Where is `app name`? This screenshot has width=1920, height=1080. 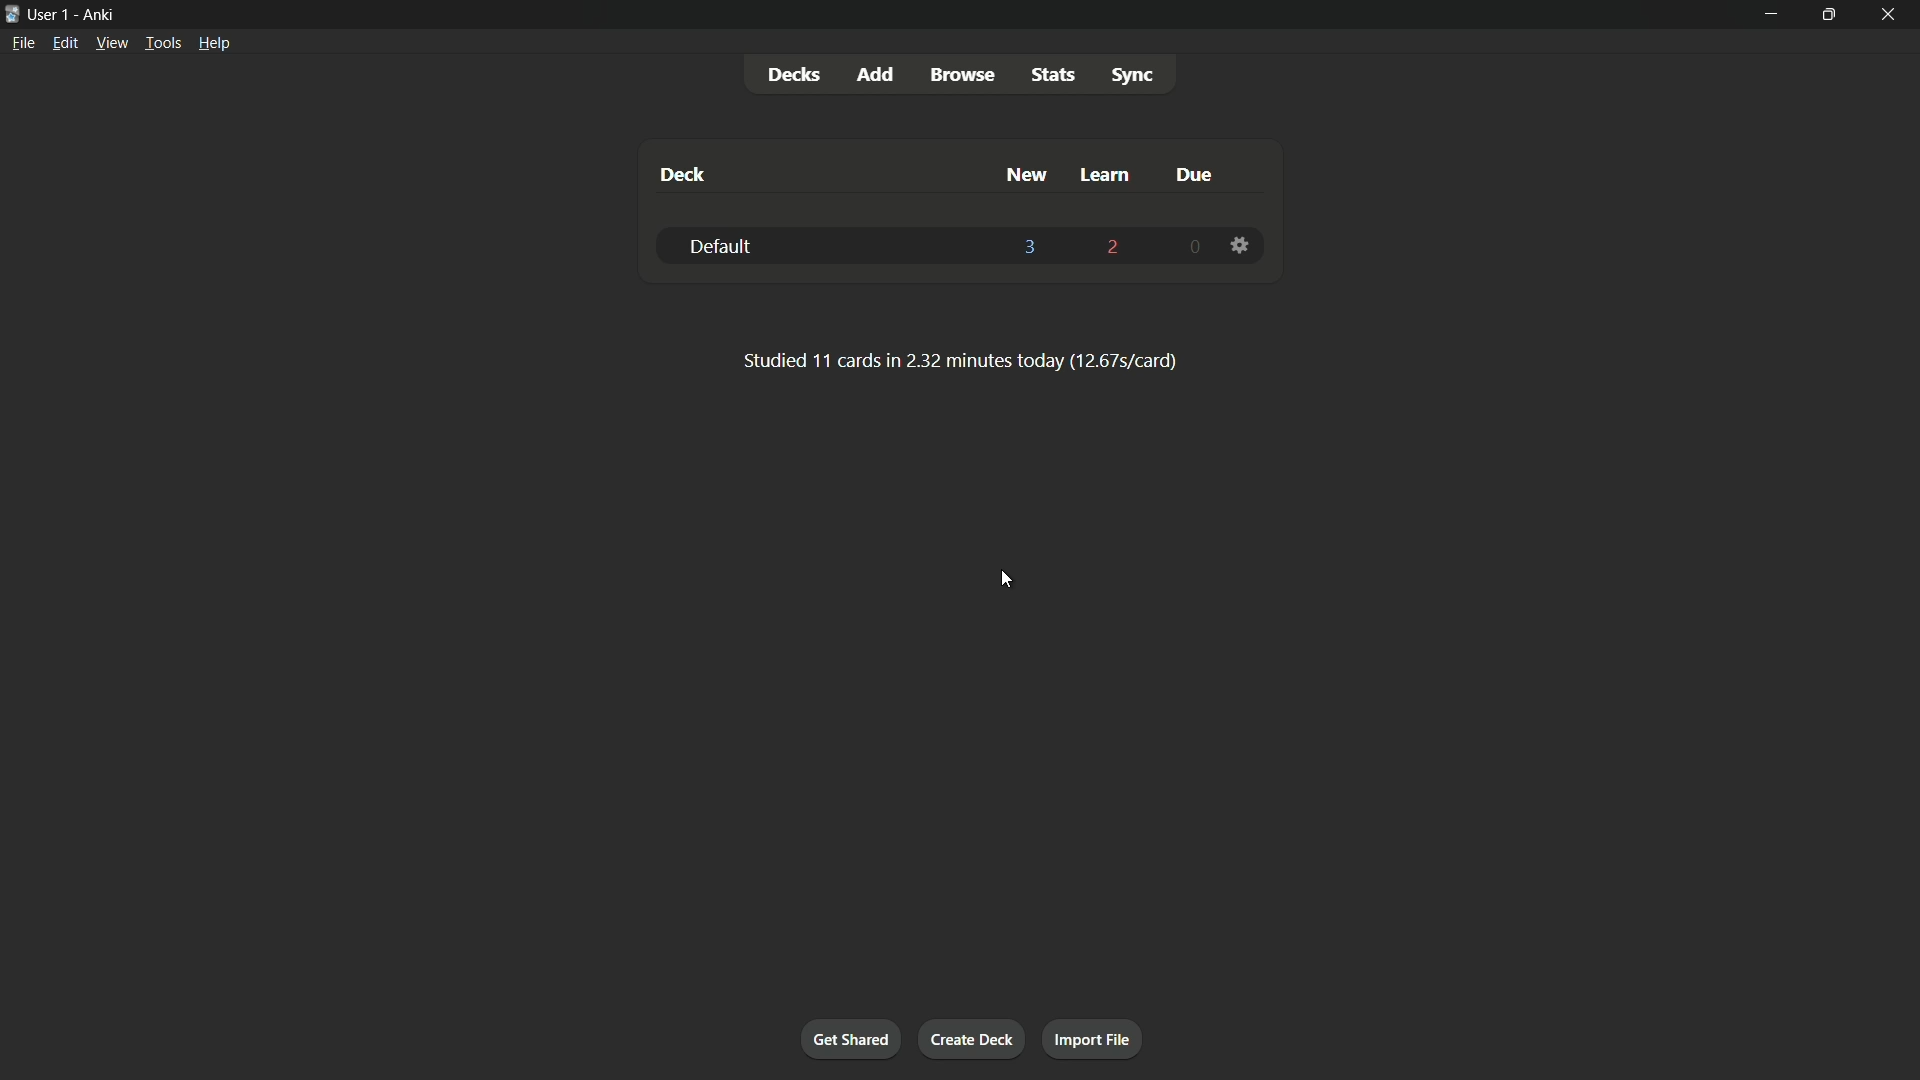
app name is located at coordinates (98, 15).